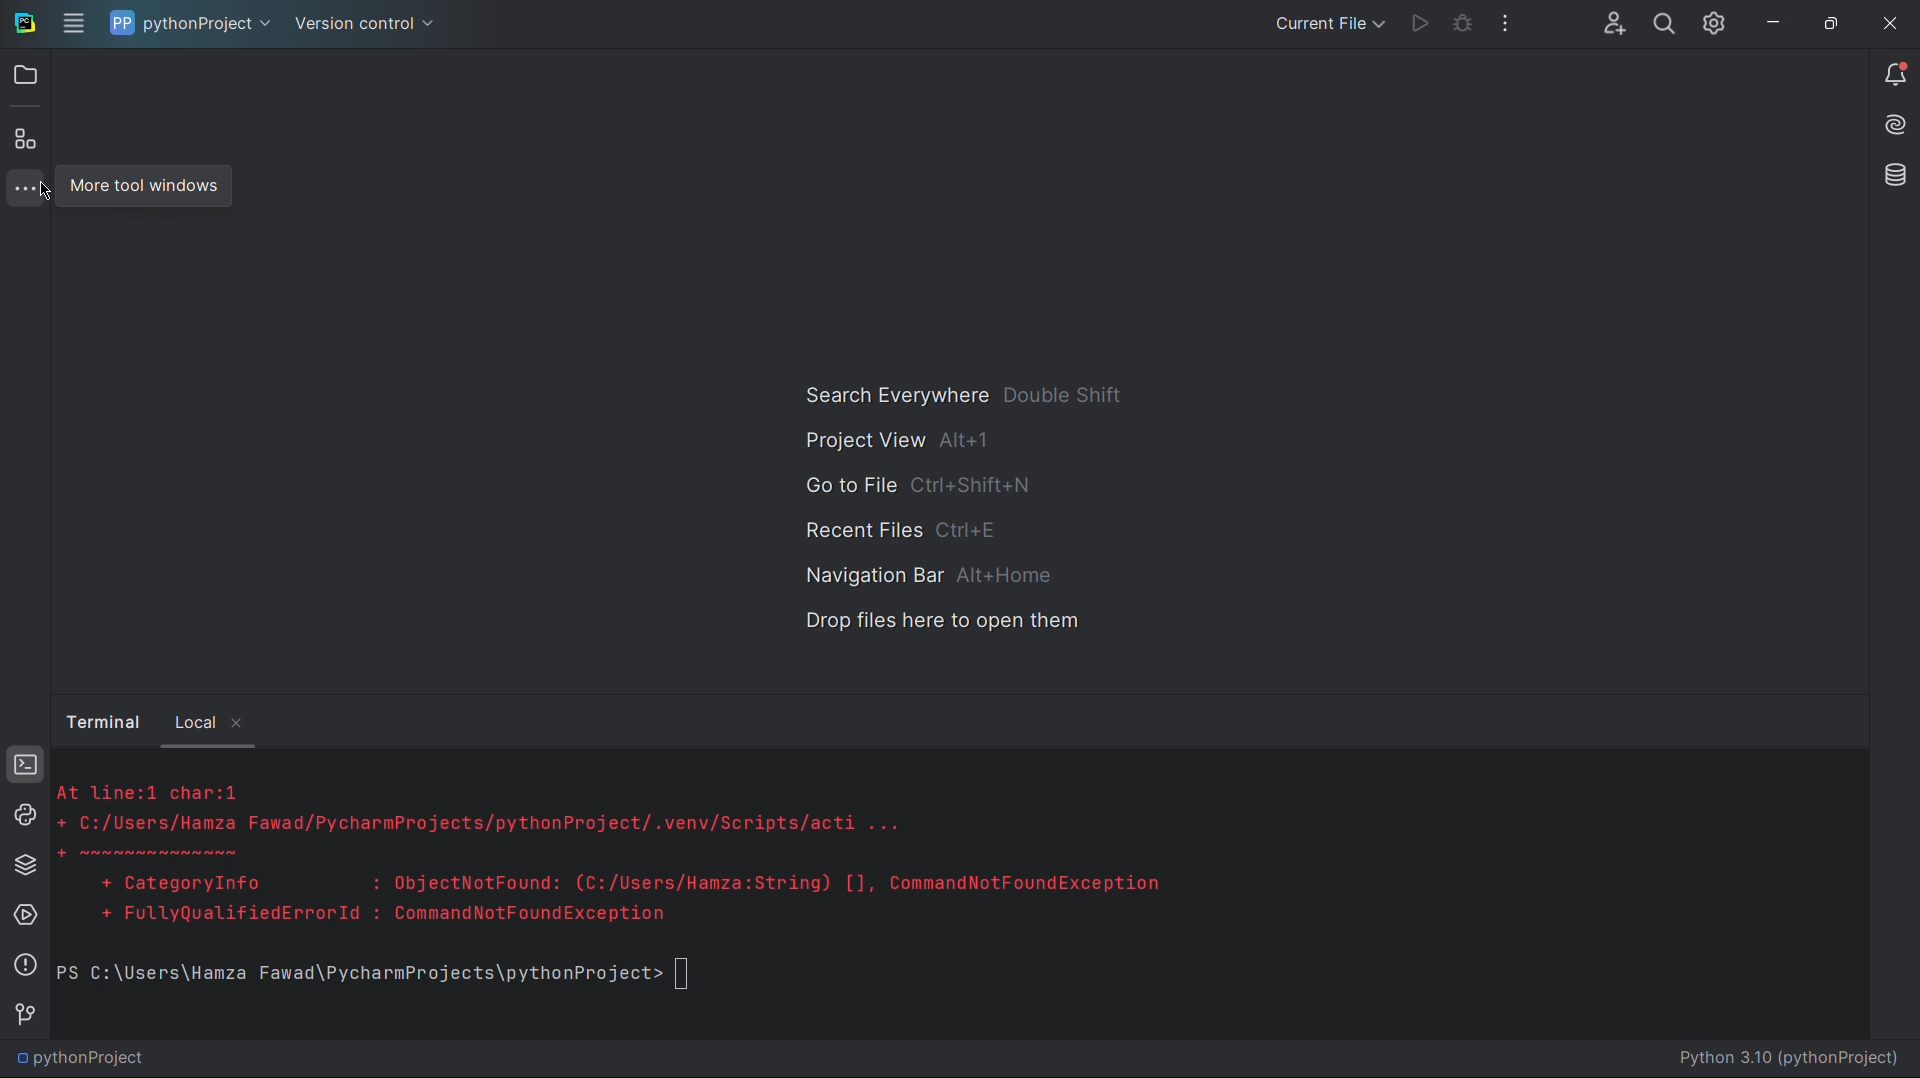  I want to click on Project View, so click(899, 440).